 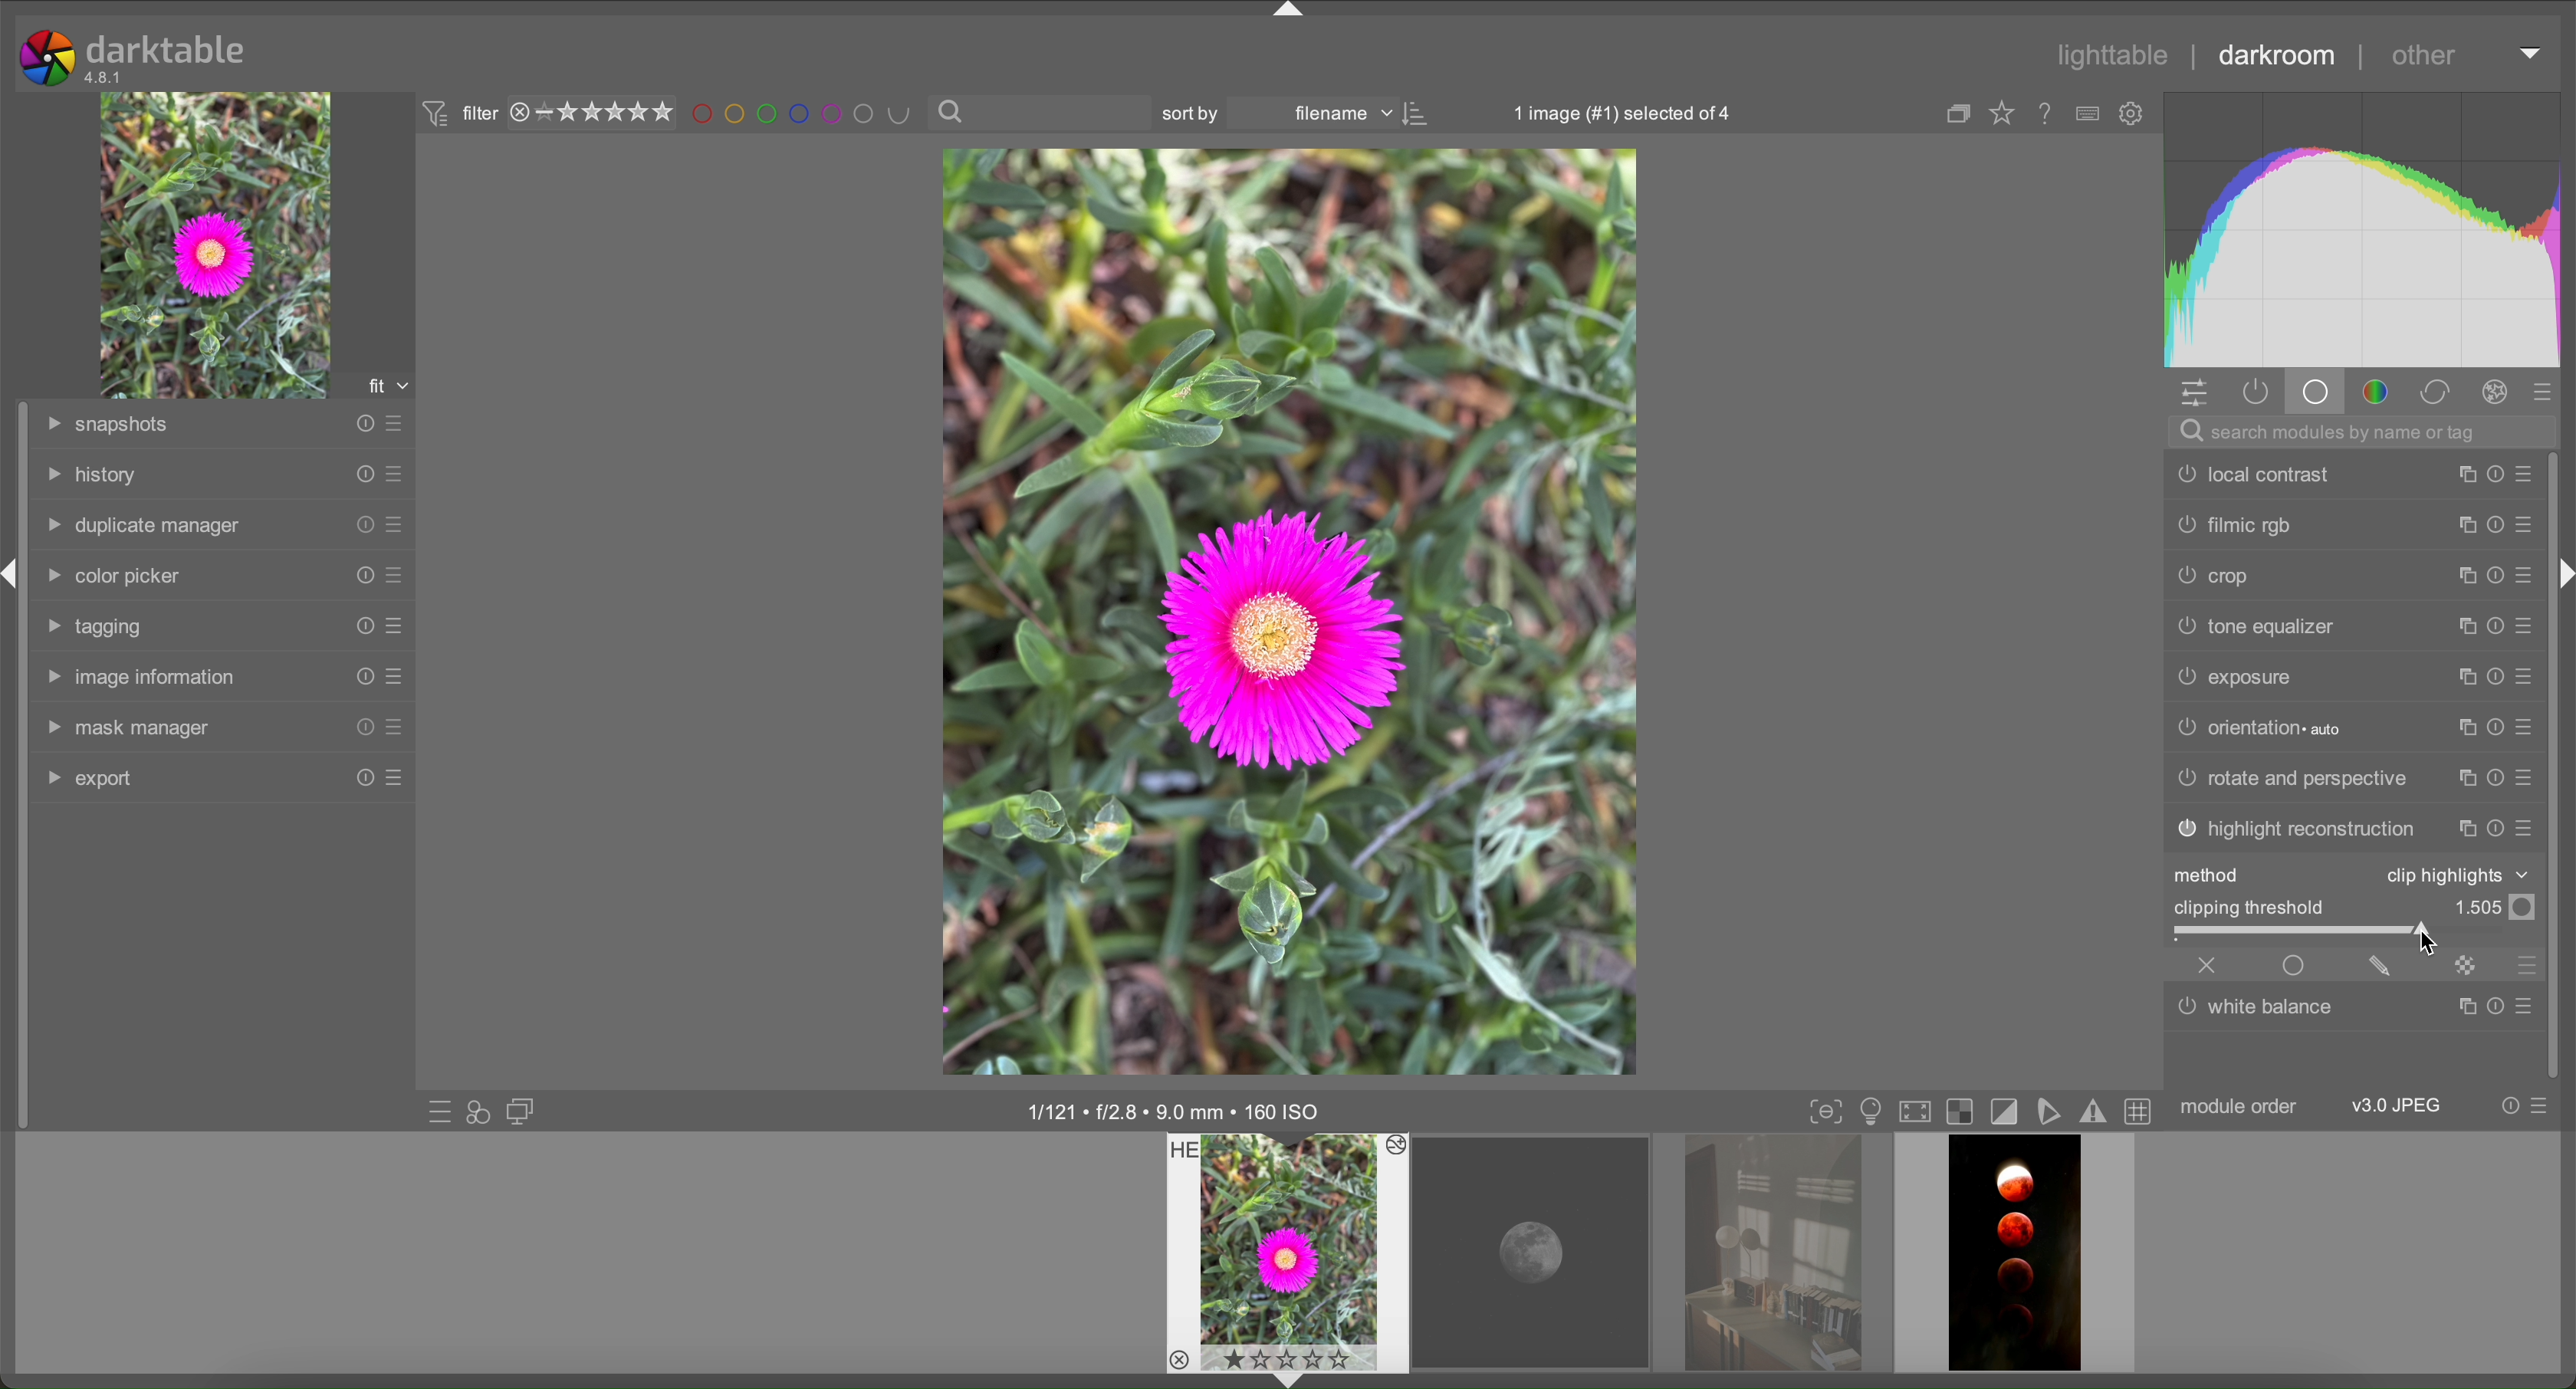 What do you see at coordinates (2491, 781) in the screenshot?
I see `reset presets` at bounding box center [2491, 781].